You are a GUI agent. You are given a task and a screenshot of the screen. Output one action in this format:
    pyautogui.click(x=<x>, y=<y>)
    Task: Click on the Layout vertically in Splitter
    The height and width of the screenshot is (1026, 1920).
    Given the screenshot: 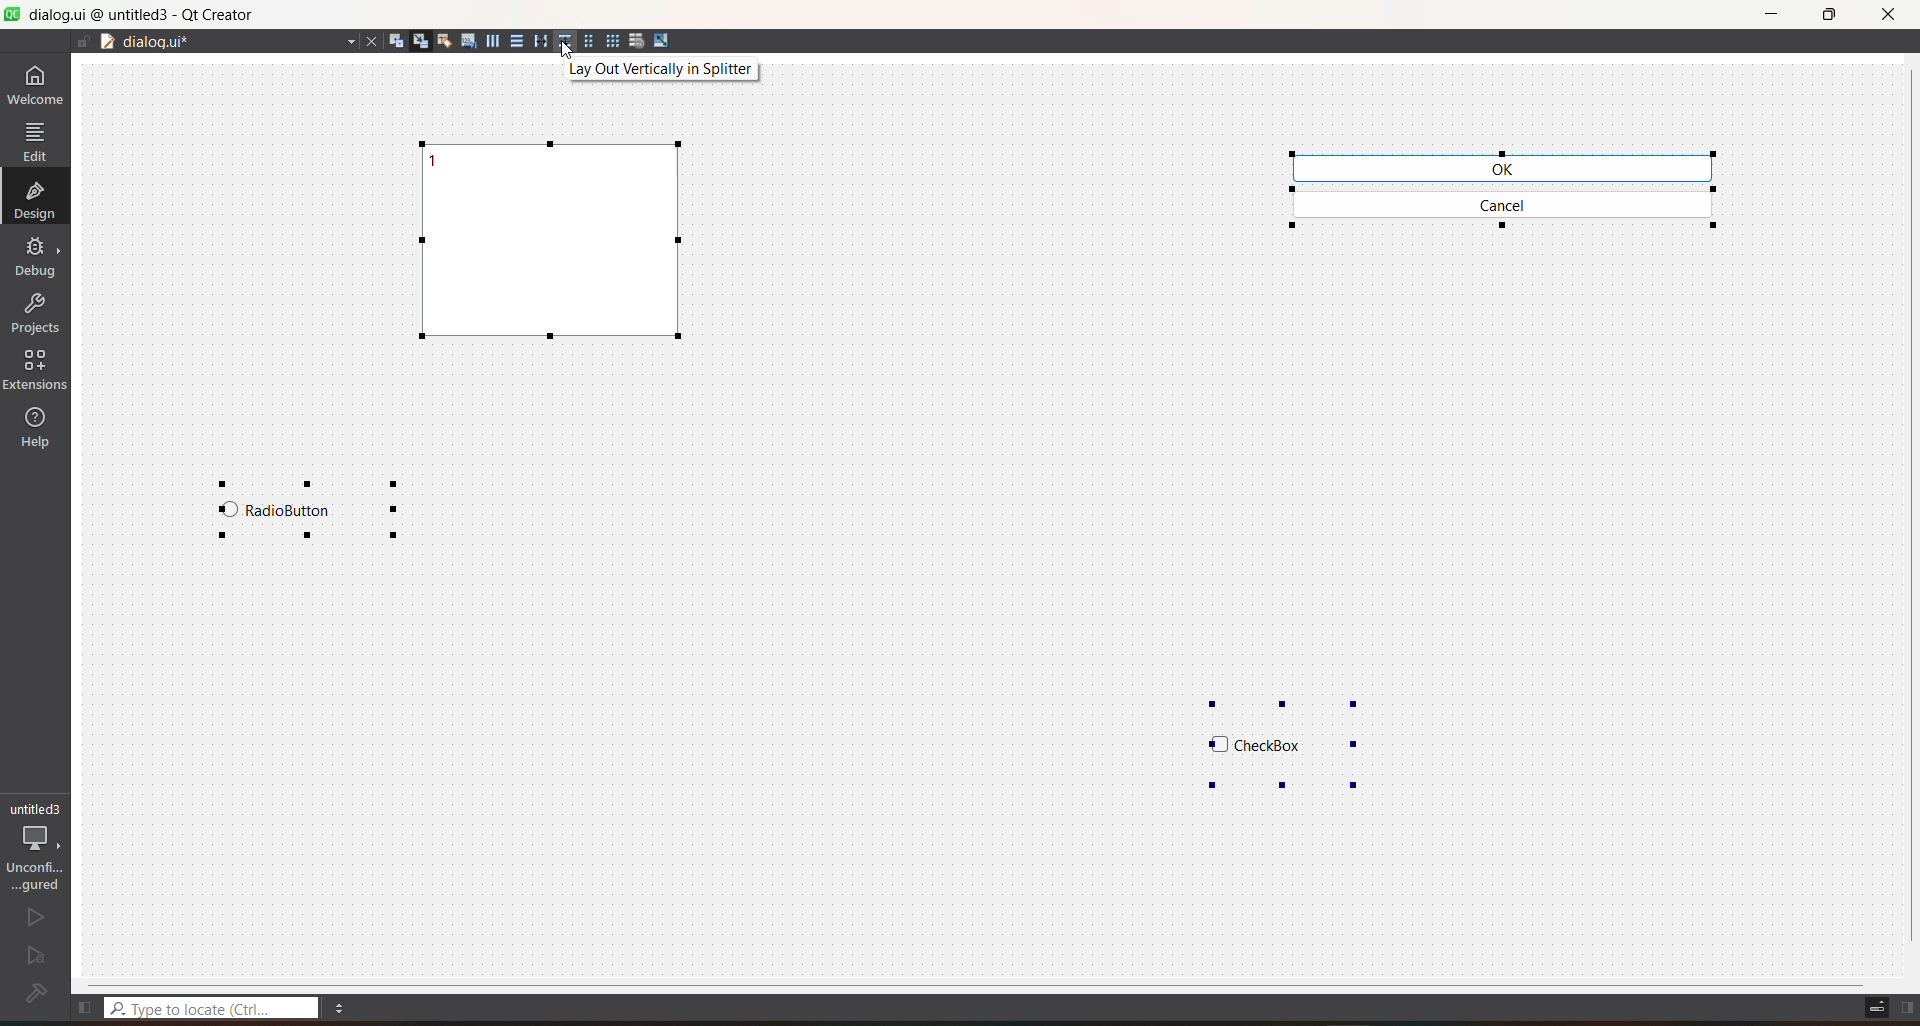 What is the action you would take?
    pyautogui.click(x=665, y=71)
    